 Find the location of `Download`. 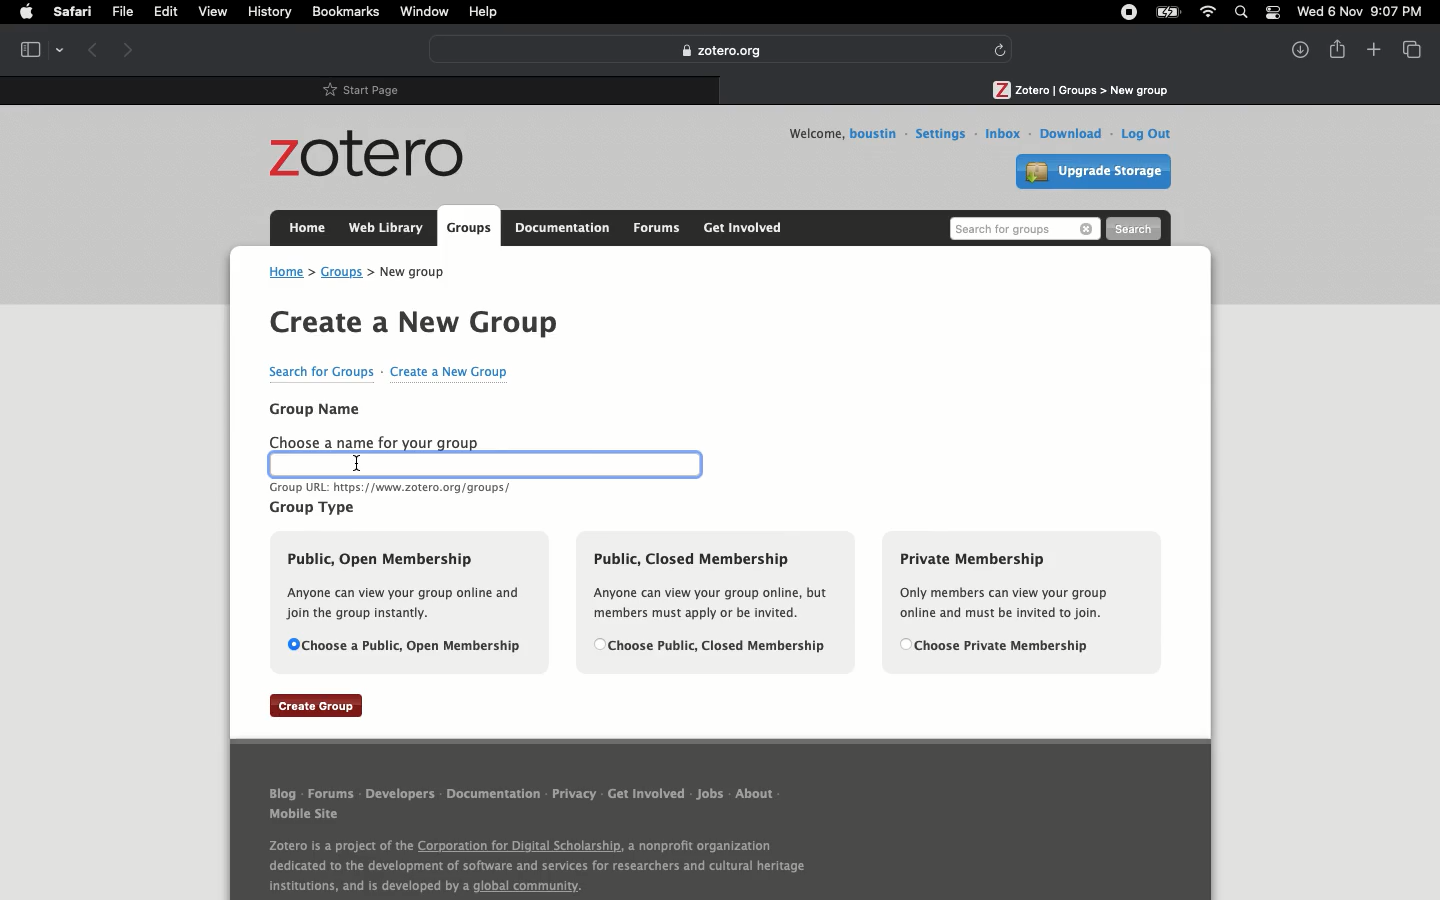

Download is located at coordinates (1070, 133).